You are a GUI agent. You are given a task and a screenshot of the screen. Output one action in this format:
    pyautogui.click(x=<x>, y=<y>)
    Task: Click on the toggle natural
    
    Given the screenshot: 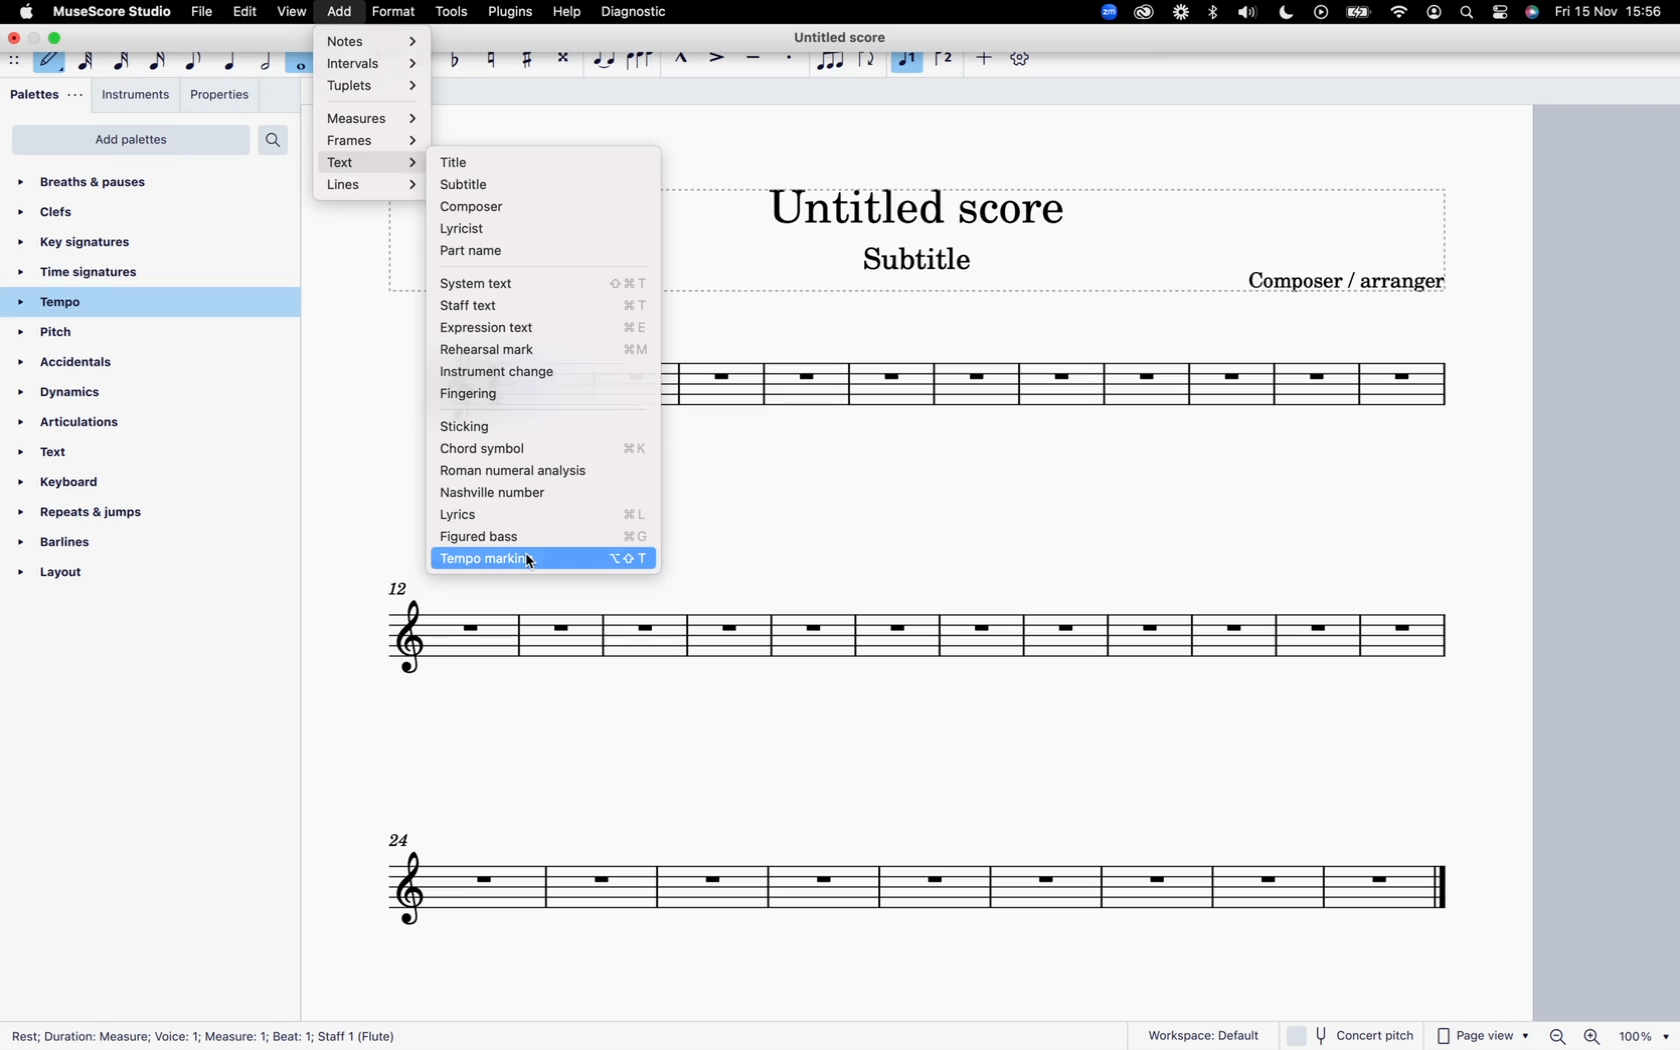 What is the action you would take?
    pyautogui.click(x=490, y=56)
    